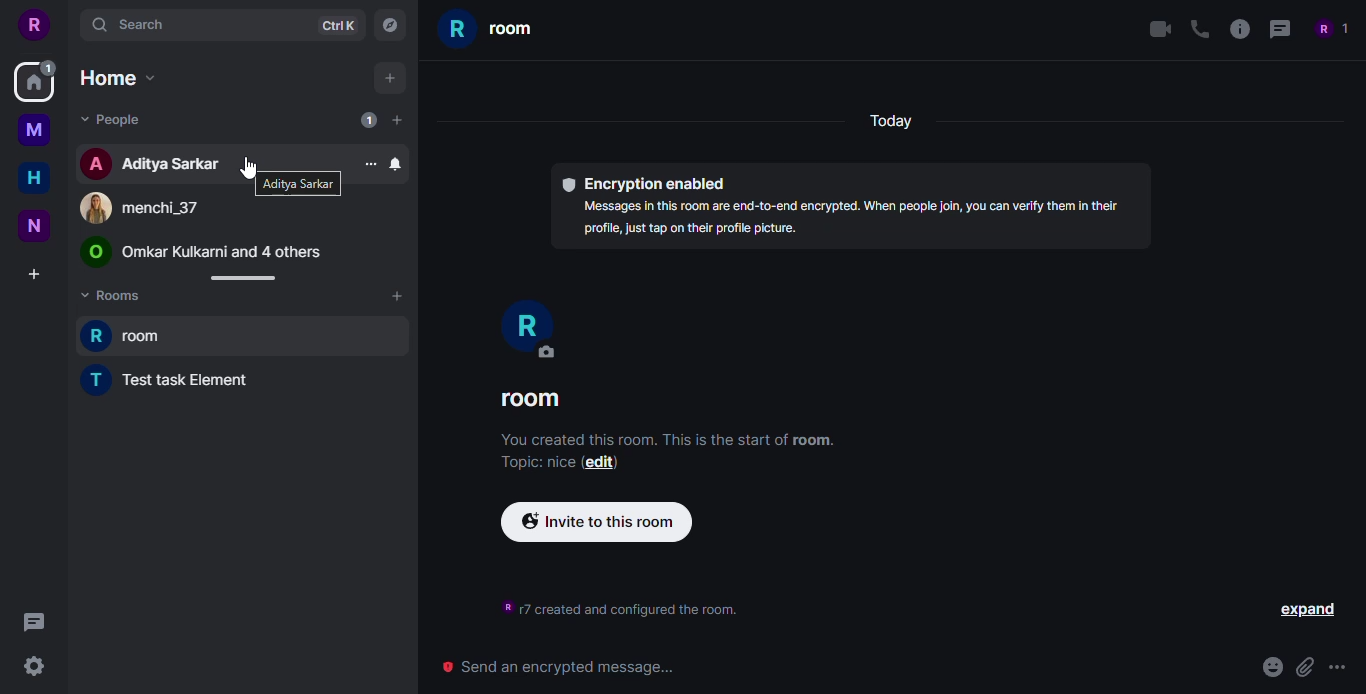 This screenshot has width=1366, height=694. I want to click on r7 created and configured the room., so click(625, 608).